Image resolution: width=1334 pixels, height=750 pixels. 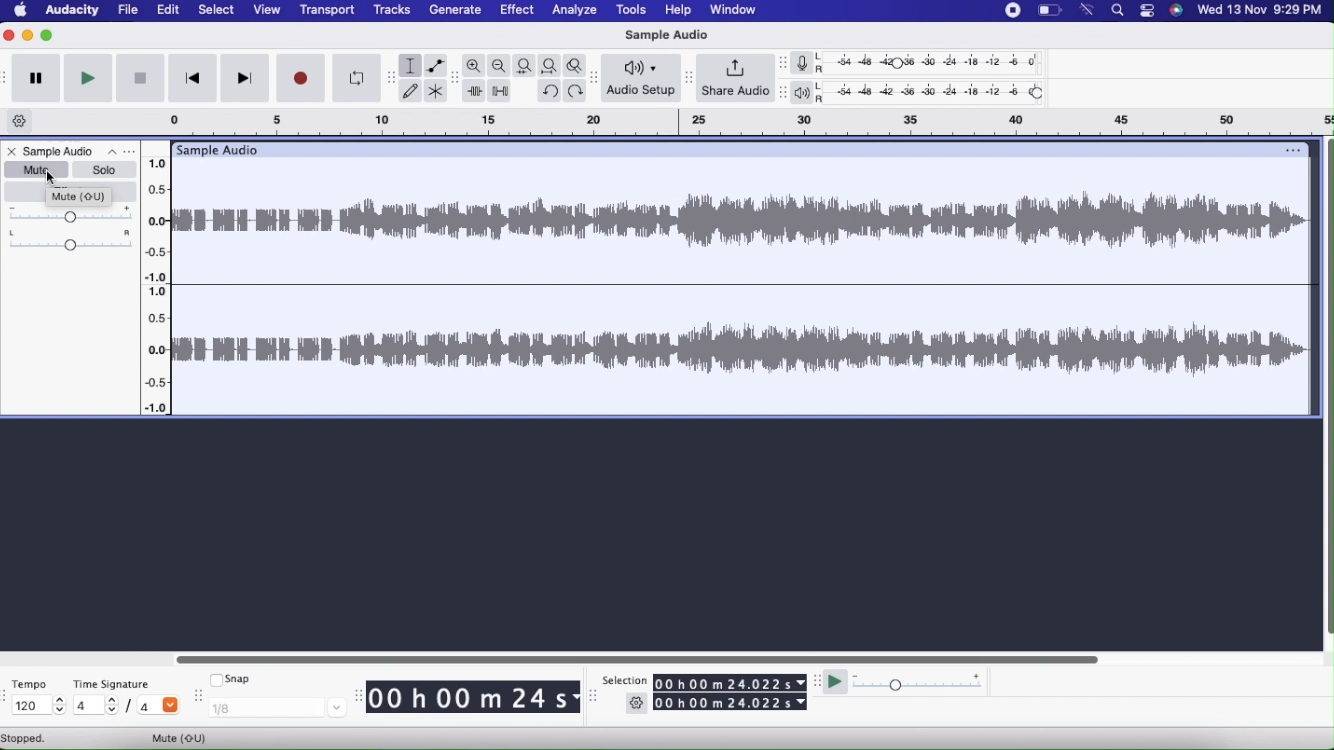 What do you see at coordinates (244, 78) in the screenshot?
I see `Skip to end` at bounding box center [244, 78].